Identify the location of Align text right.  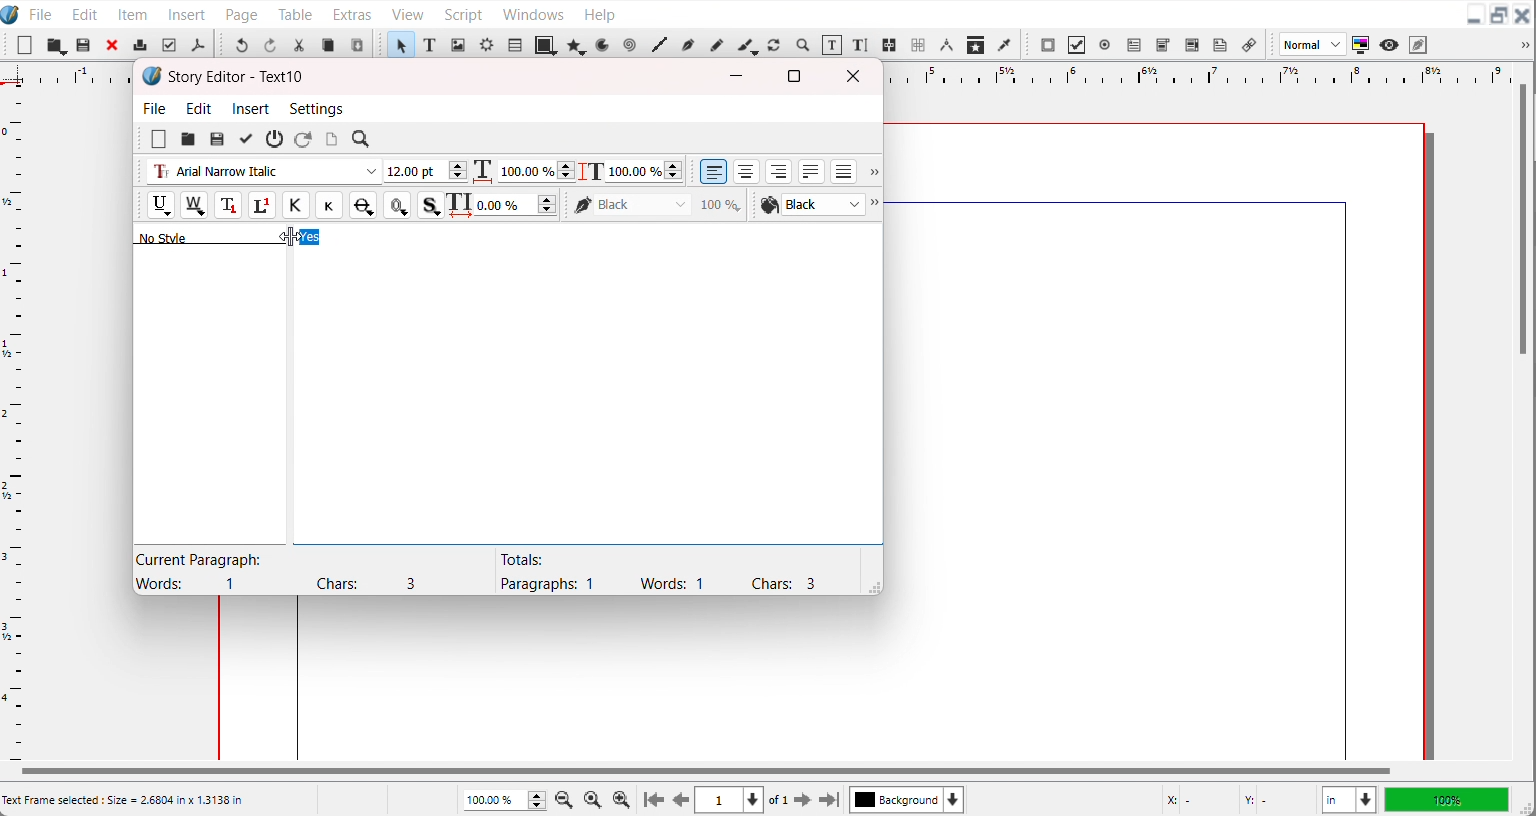
(779, 171).